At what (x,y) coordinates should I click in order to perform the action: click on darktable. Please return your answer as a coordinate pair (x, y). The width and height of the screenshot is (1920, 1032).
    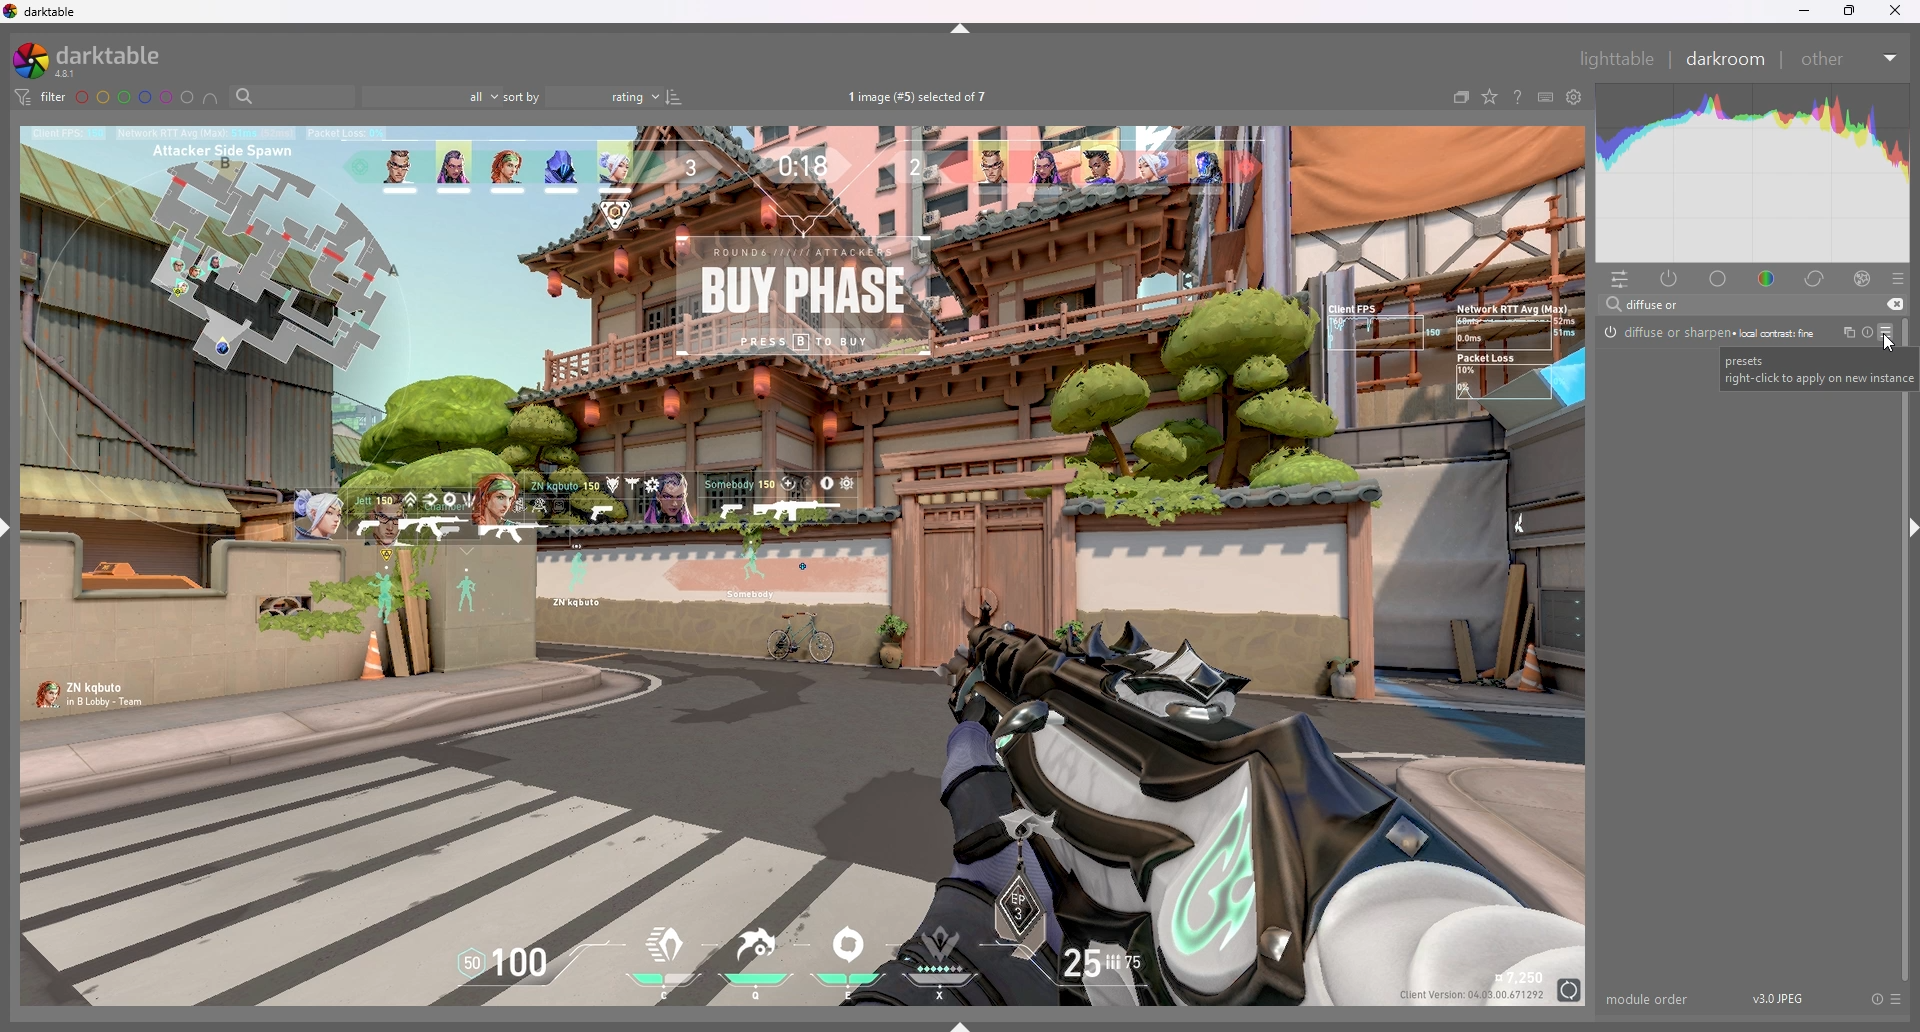
    Looking at the image, I should click on (44, 12).